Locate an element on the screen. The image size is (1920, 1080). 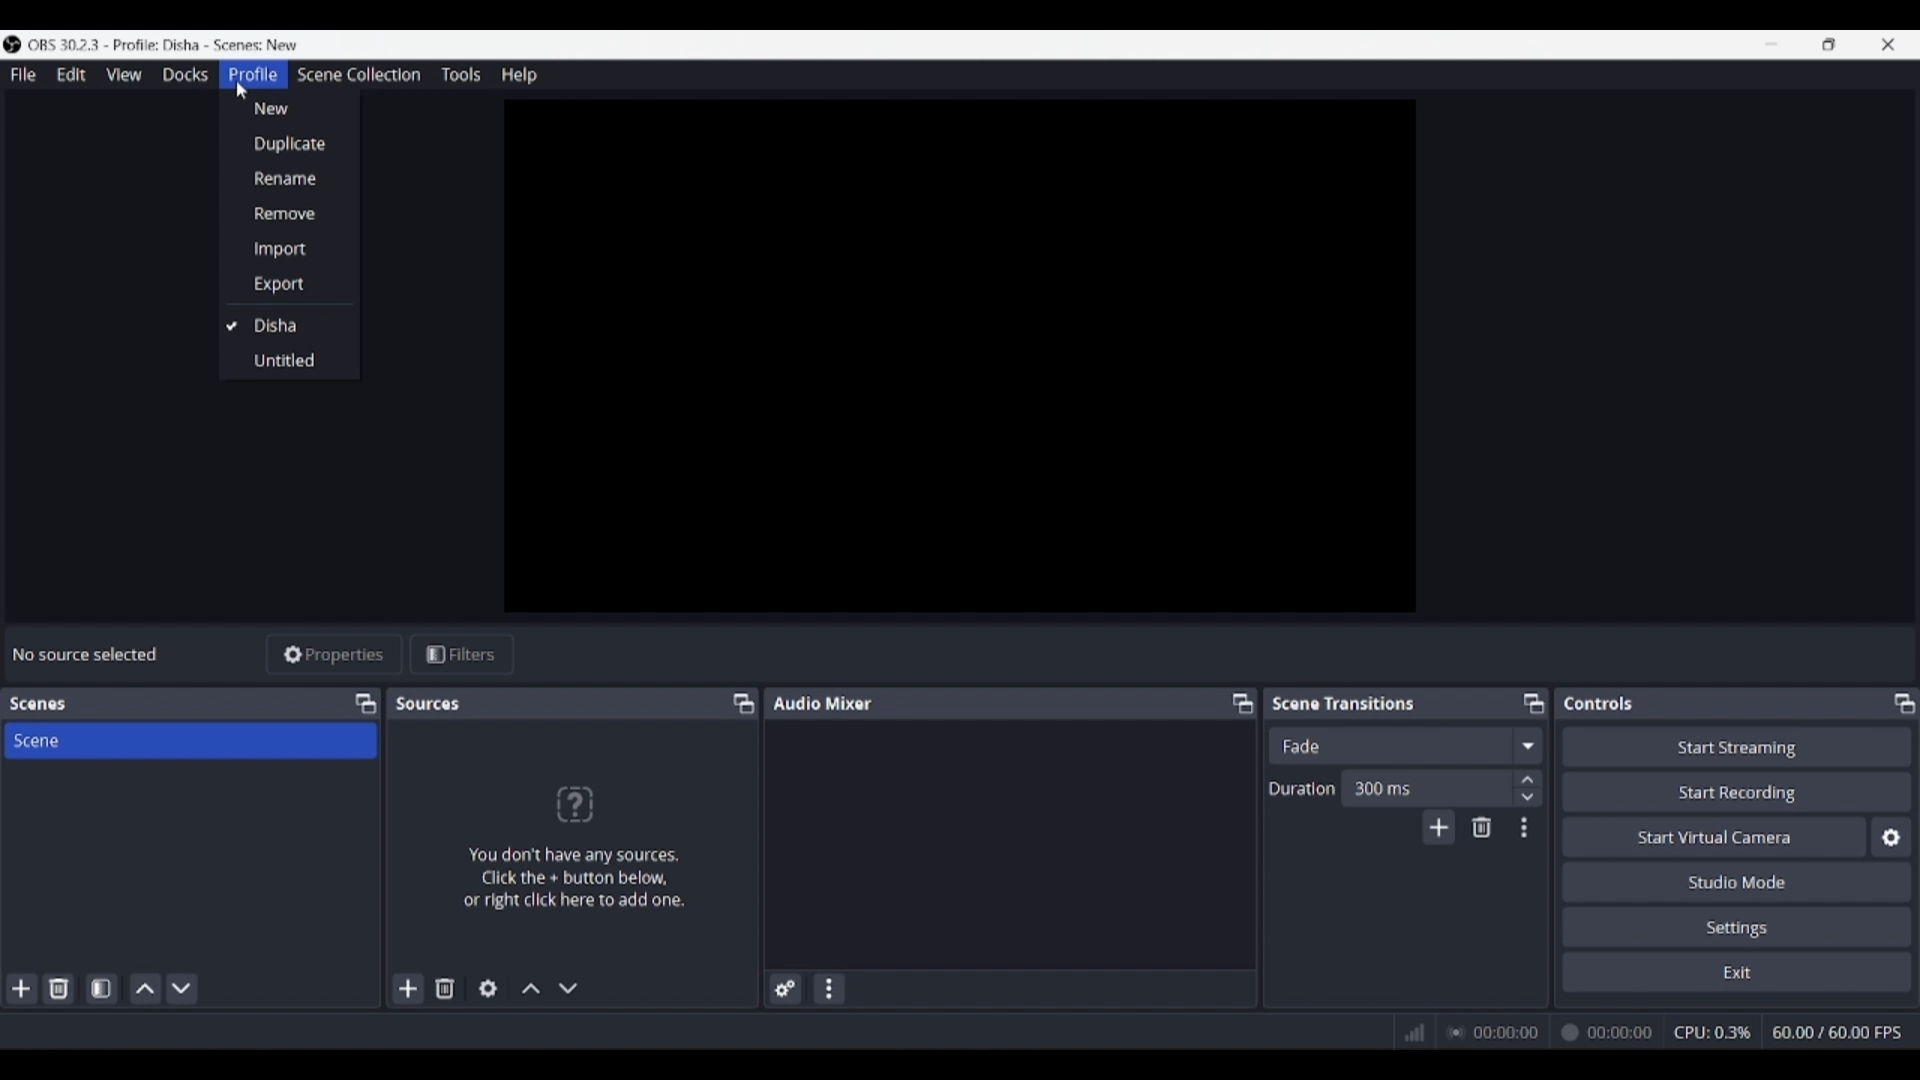
Help menu is located at coordinates (519, 75).